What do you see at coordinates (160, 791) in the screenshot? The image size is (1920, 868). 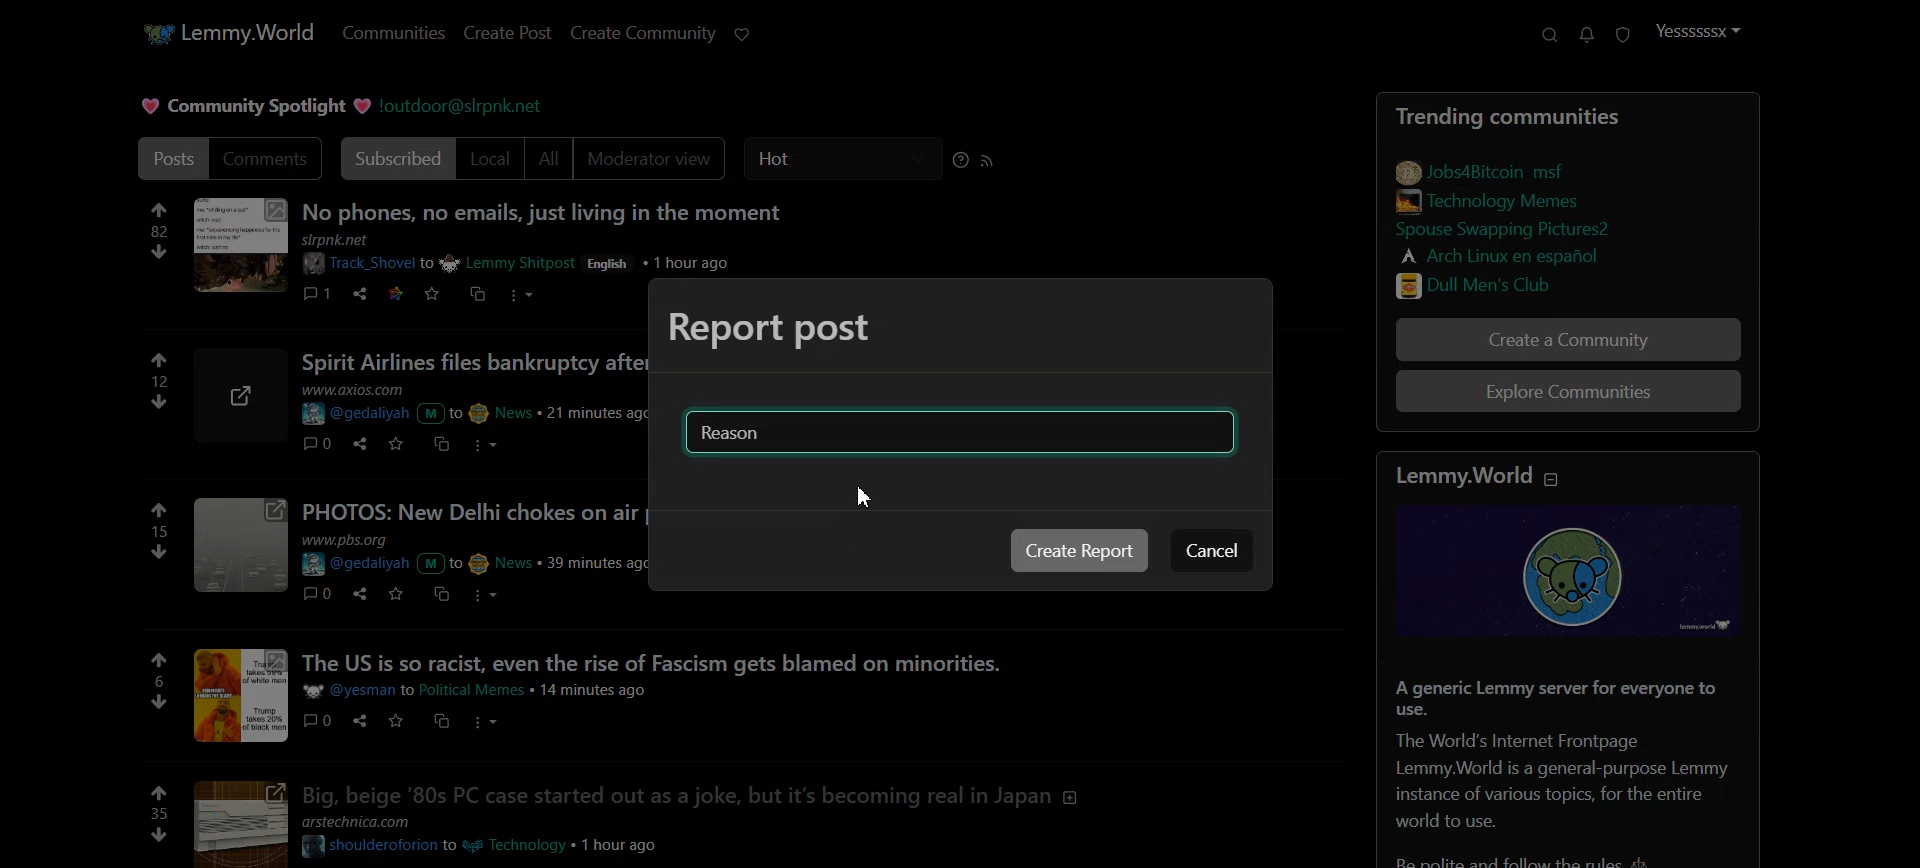 I see `upvote` at bounding box center [160, 791].